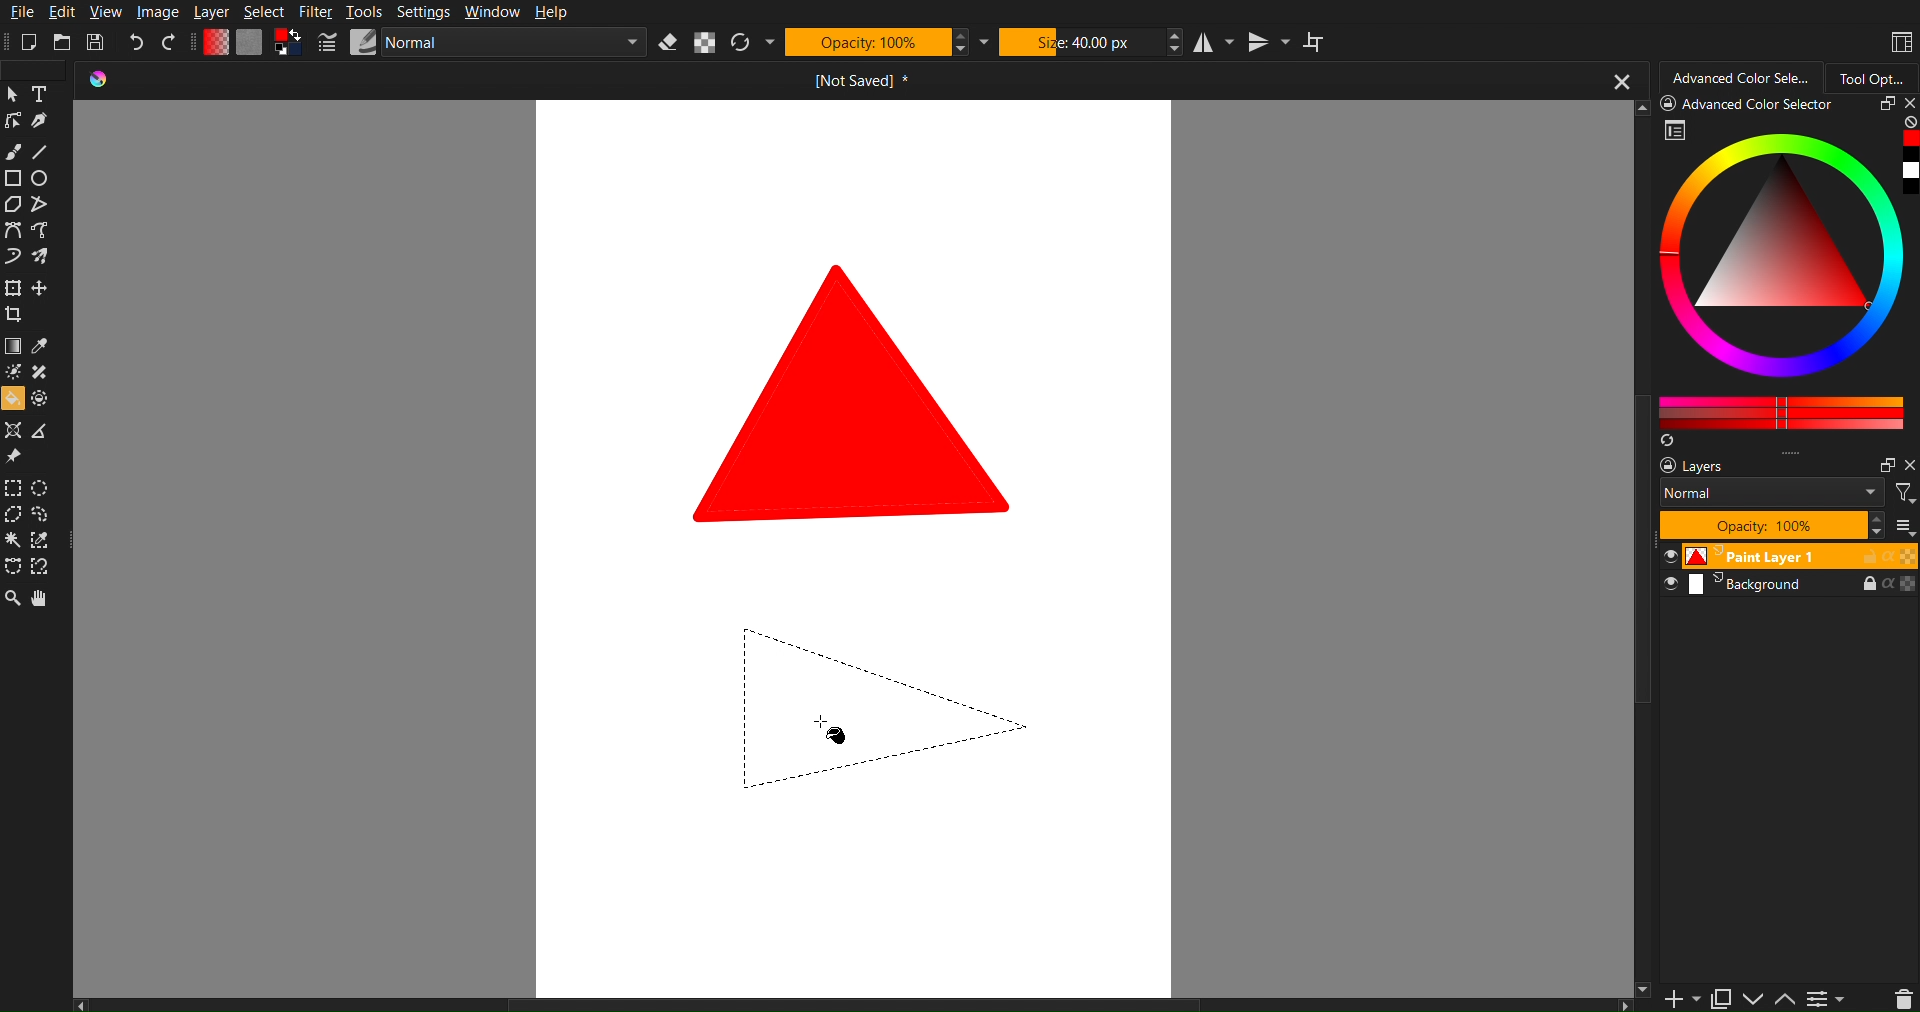 The image size is (1920, 1012). What do you see at coordinates (12, 232) in the screenshot?
I see `Picker` at bounding box center [12, 232].